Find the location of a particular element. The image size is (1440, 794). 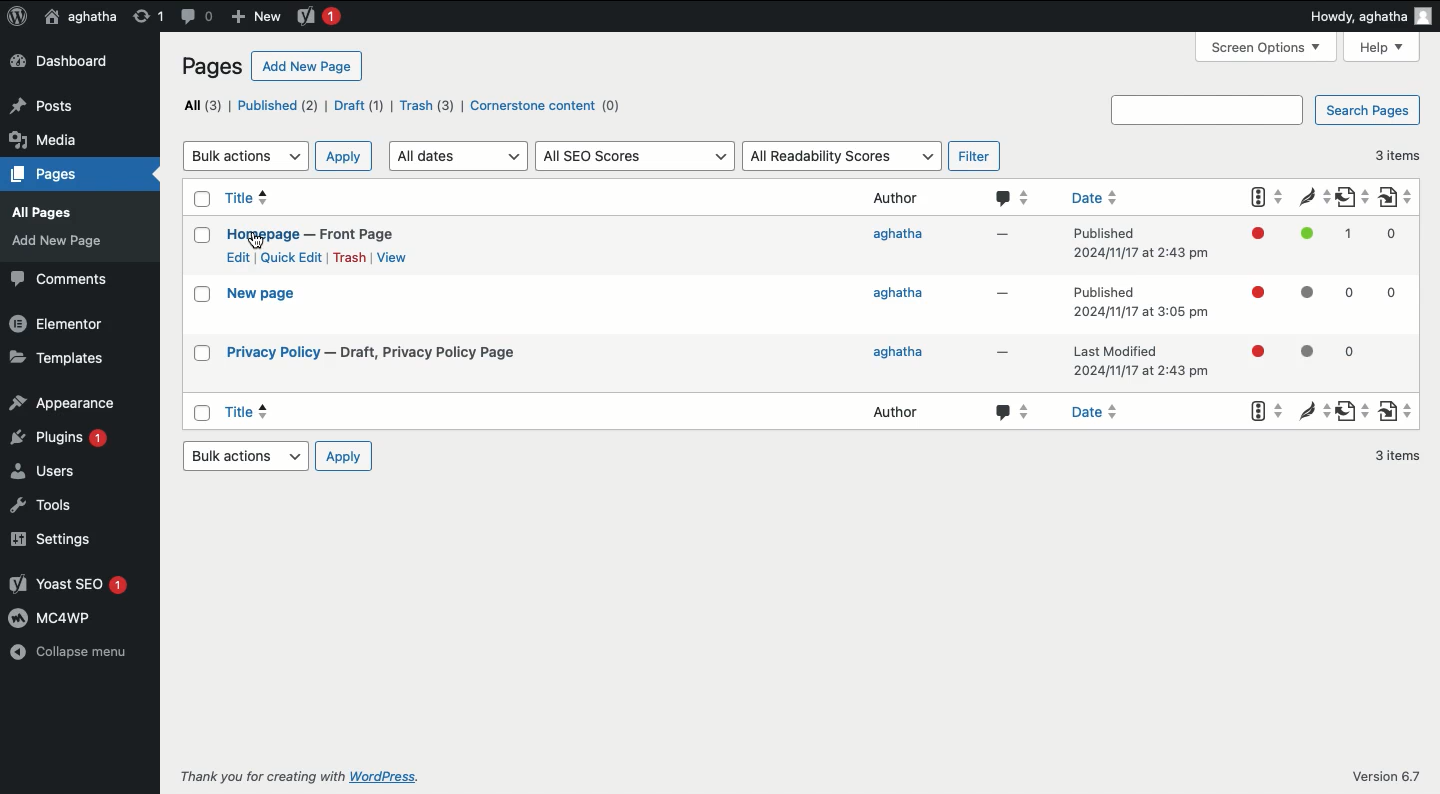

Elementor is located at coordinates (58, 326).